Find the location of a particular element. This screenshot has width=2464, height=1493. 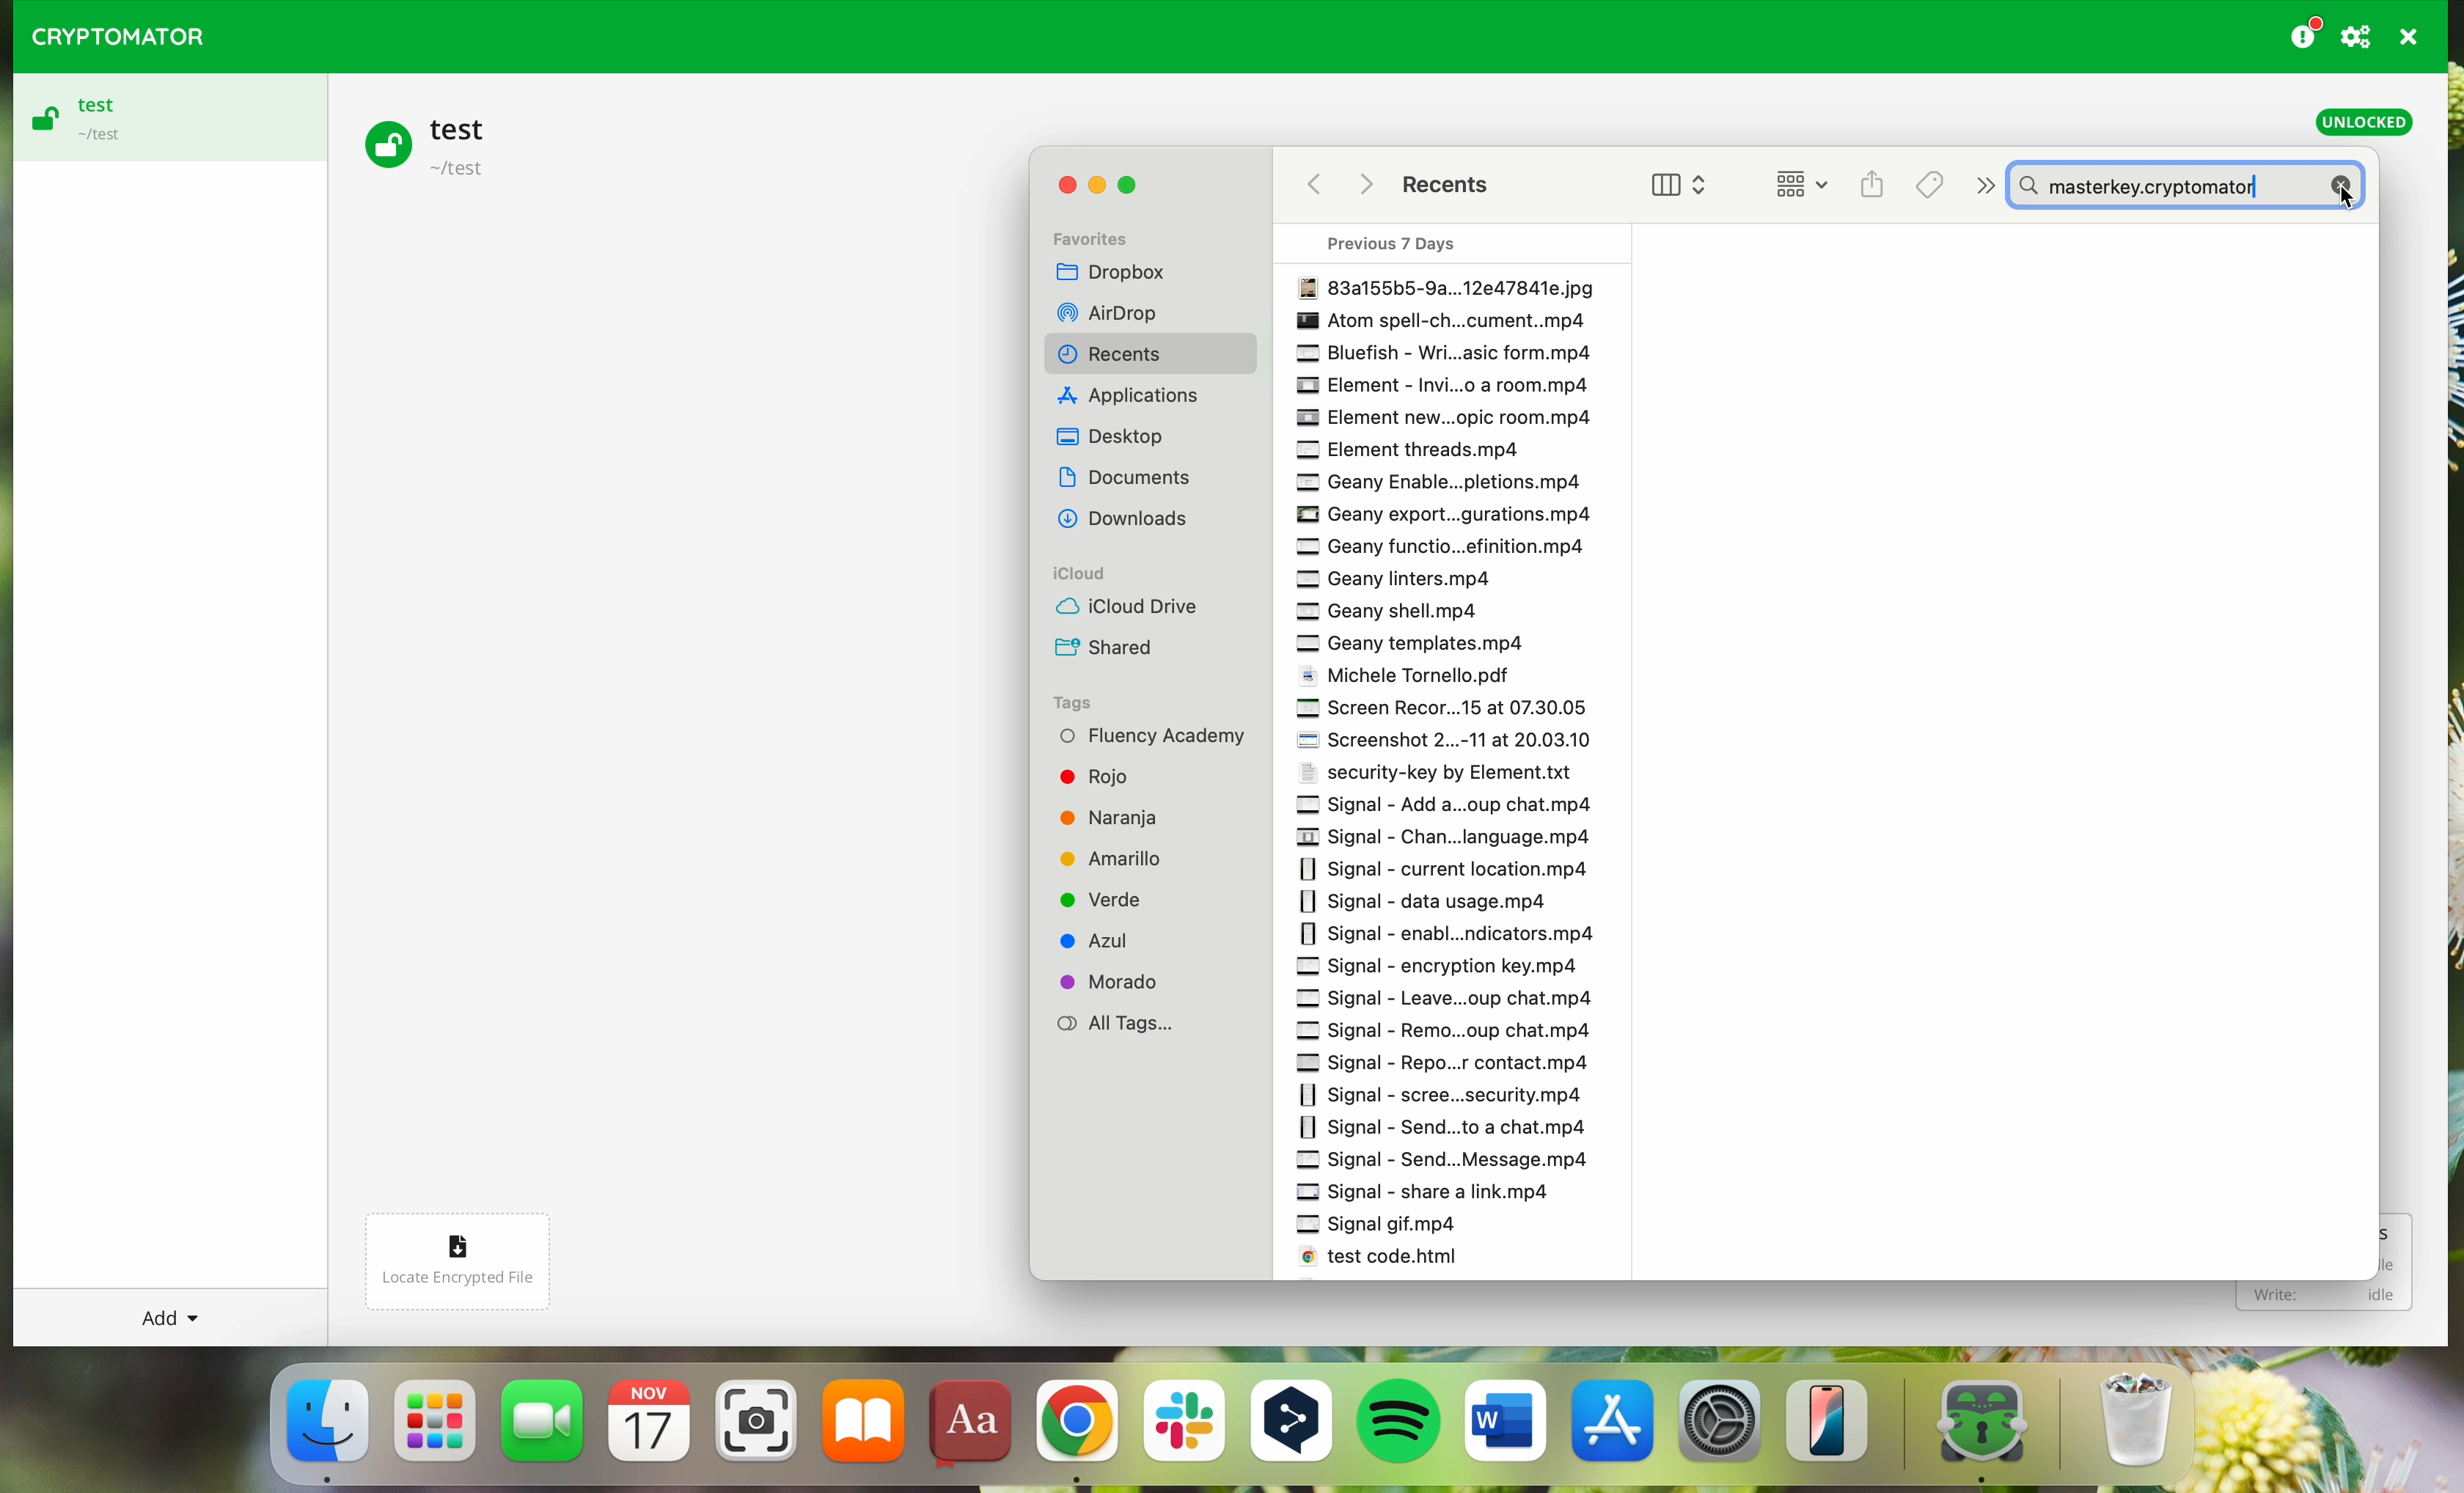

Dekstop is located at coordinates (1117, 436).